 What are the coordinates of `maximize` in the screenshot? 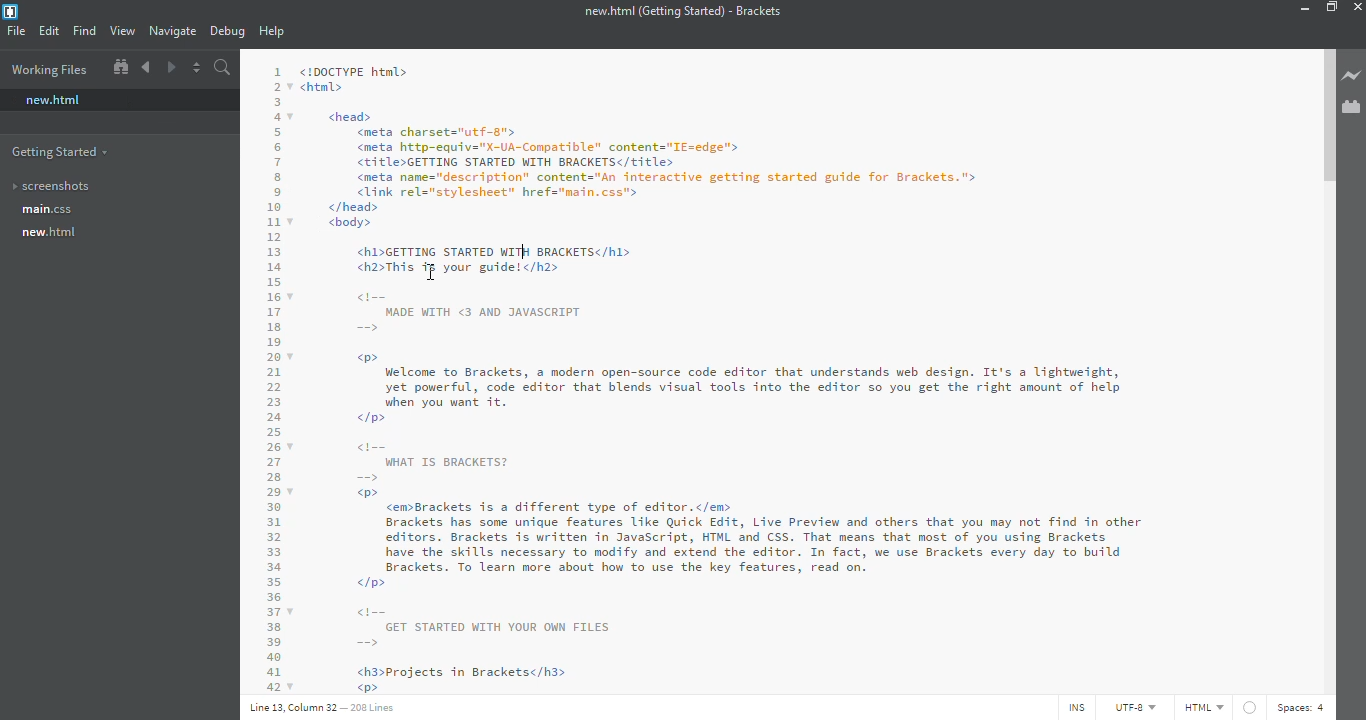 It's located at (1331, 7).